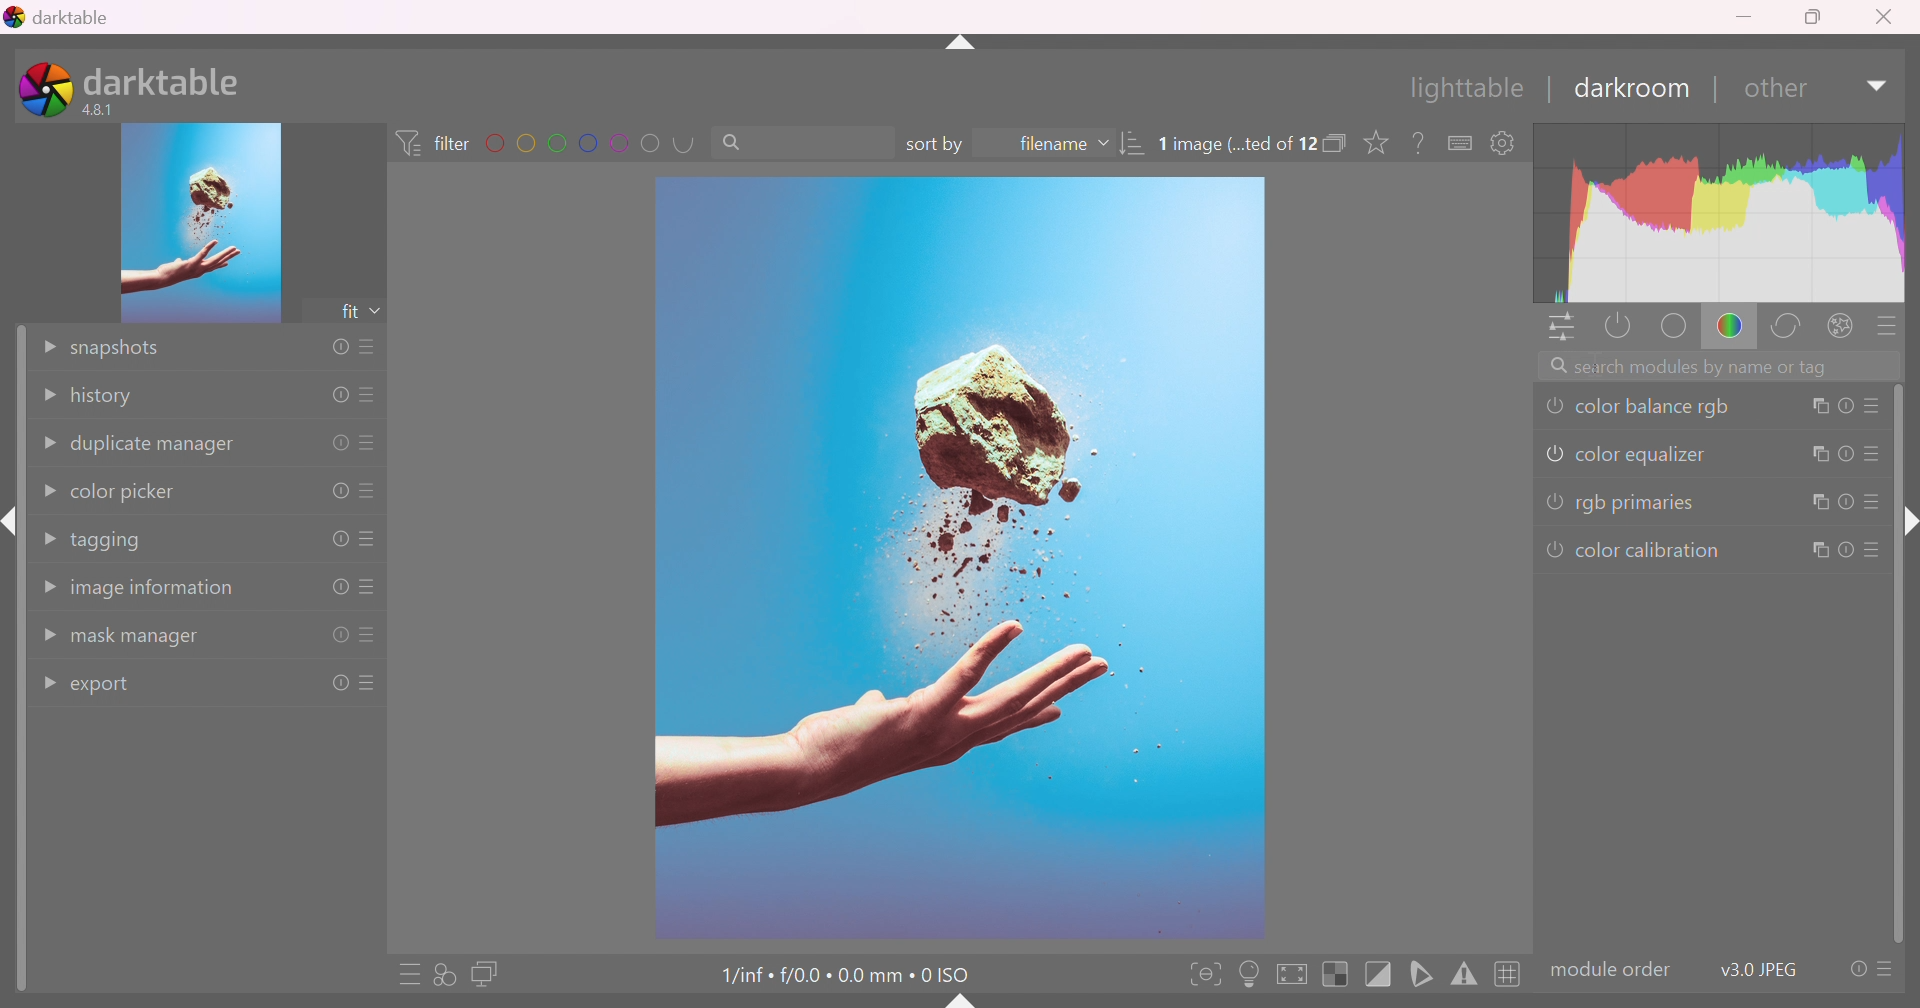  Describe the element at coordinates (1205, 972) in the screenshot. I see `toggle focus-peaking mode` at that location.